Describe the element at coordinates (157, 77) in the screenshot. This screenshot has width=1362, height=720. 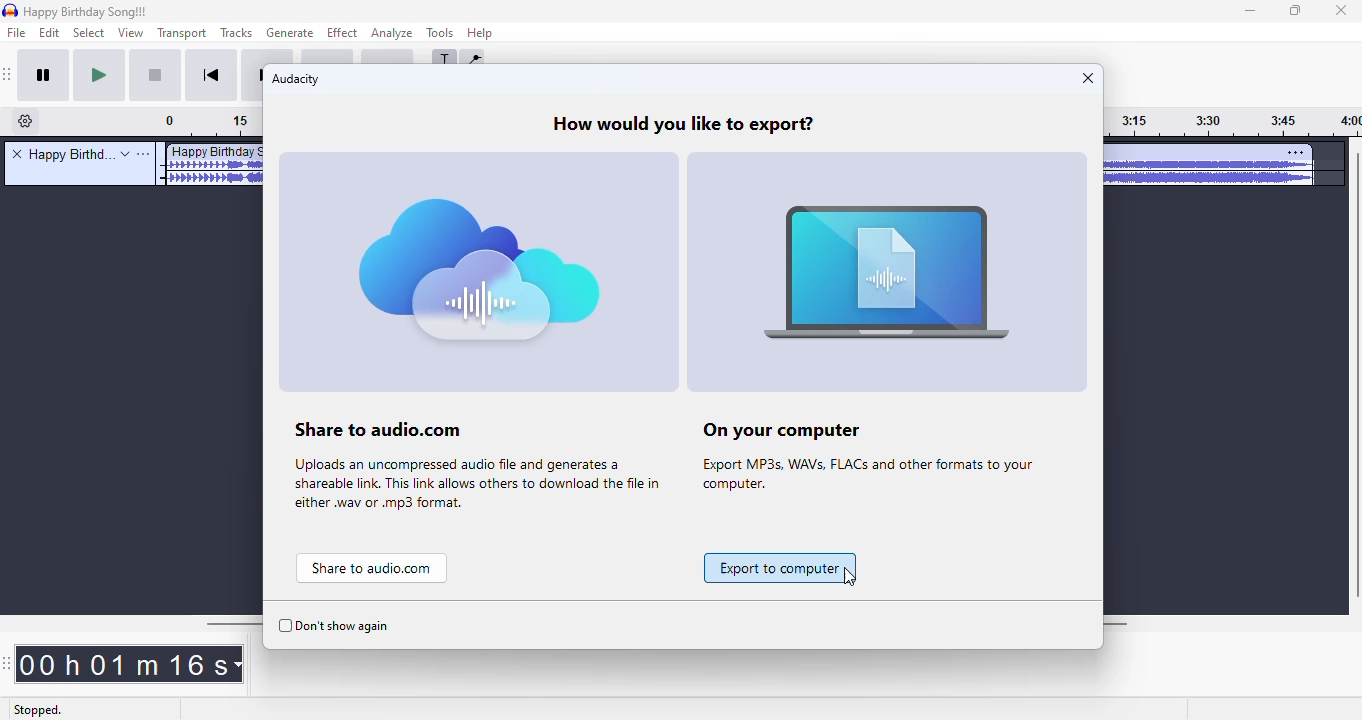
I see `stop` at that location.